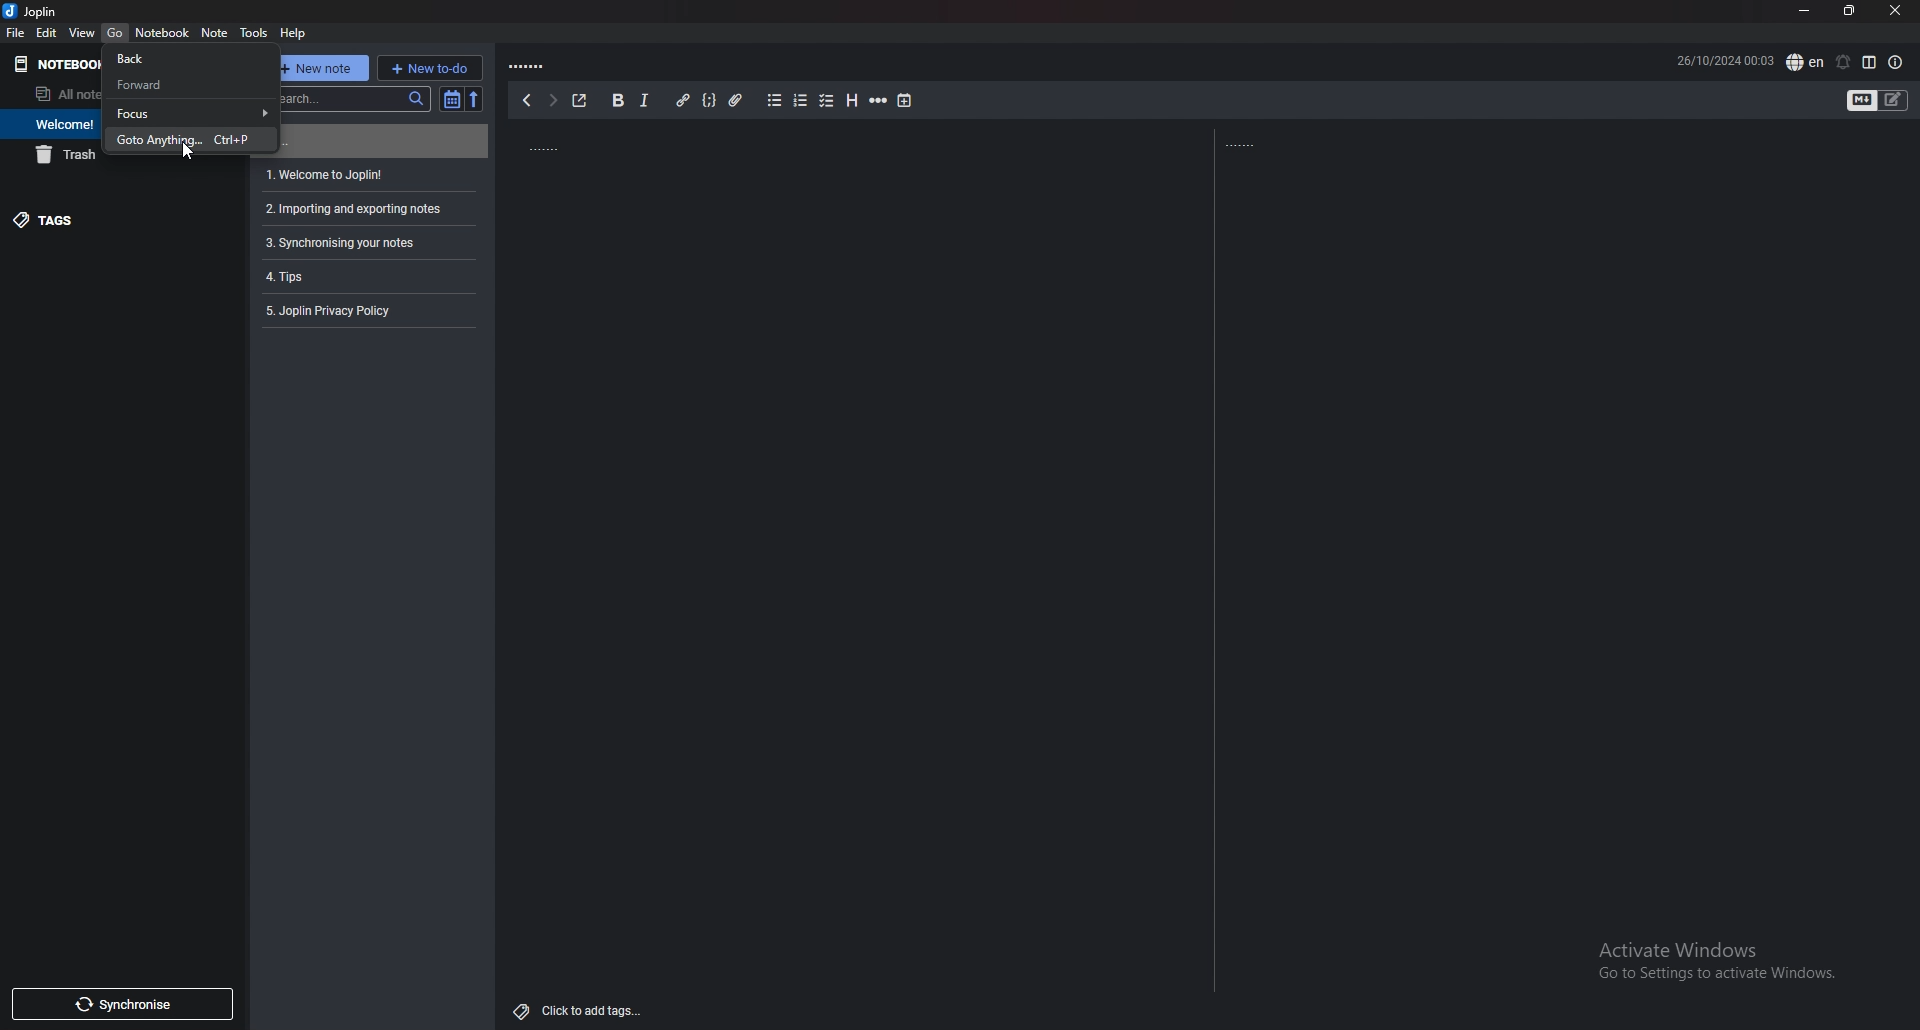 The image size is (1920, 1030). Describe the element at coordinates (736, 100) in the screenshot. I see `add attachment` at that location.